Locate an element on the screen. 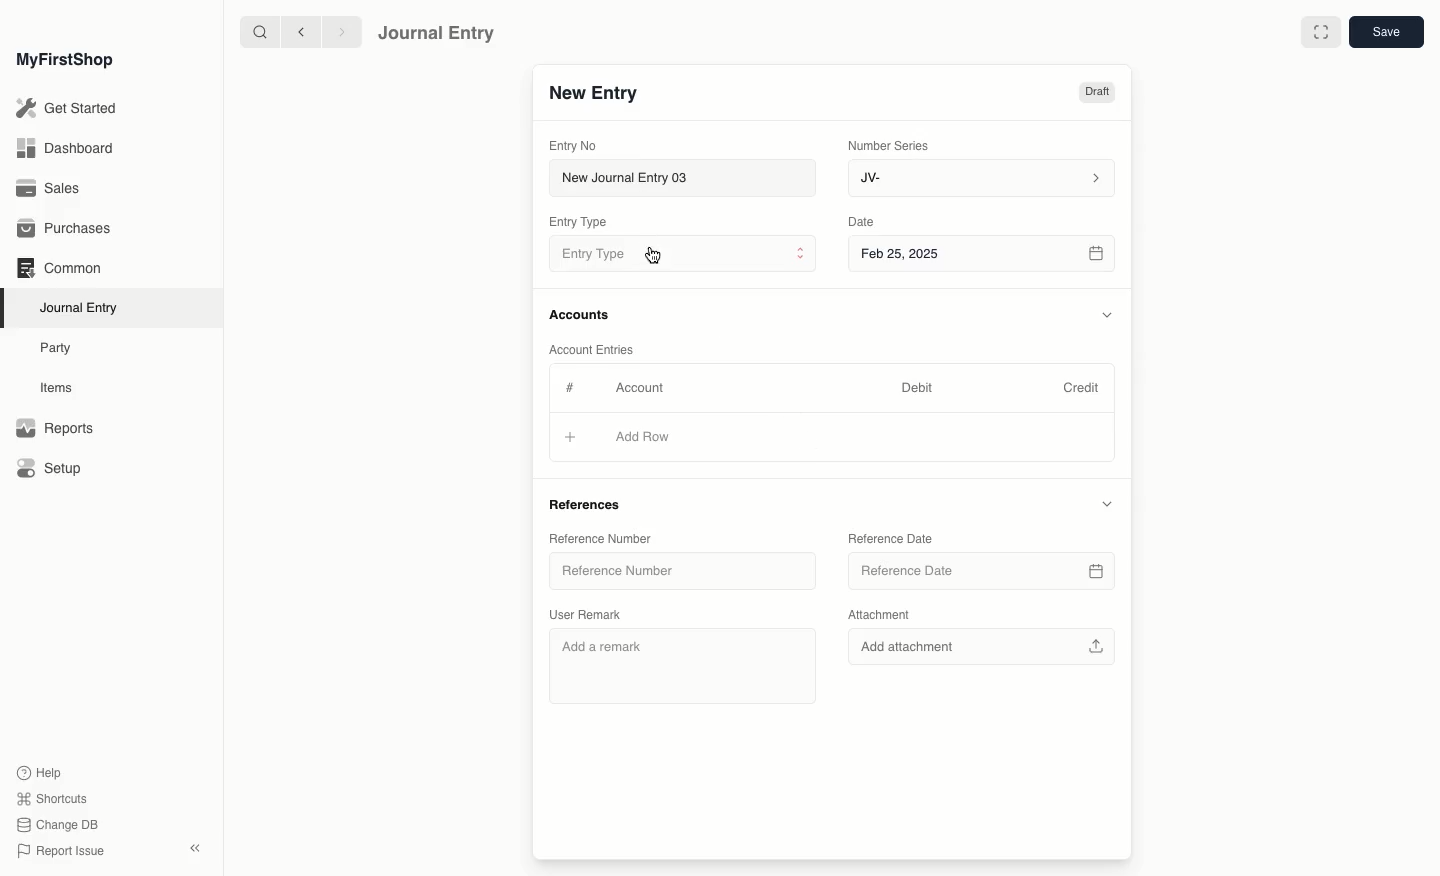 The height and width of the screenshot is (876, 1440). Get Started is located at coordinates (68, 109).